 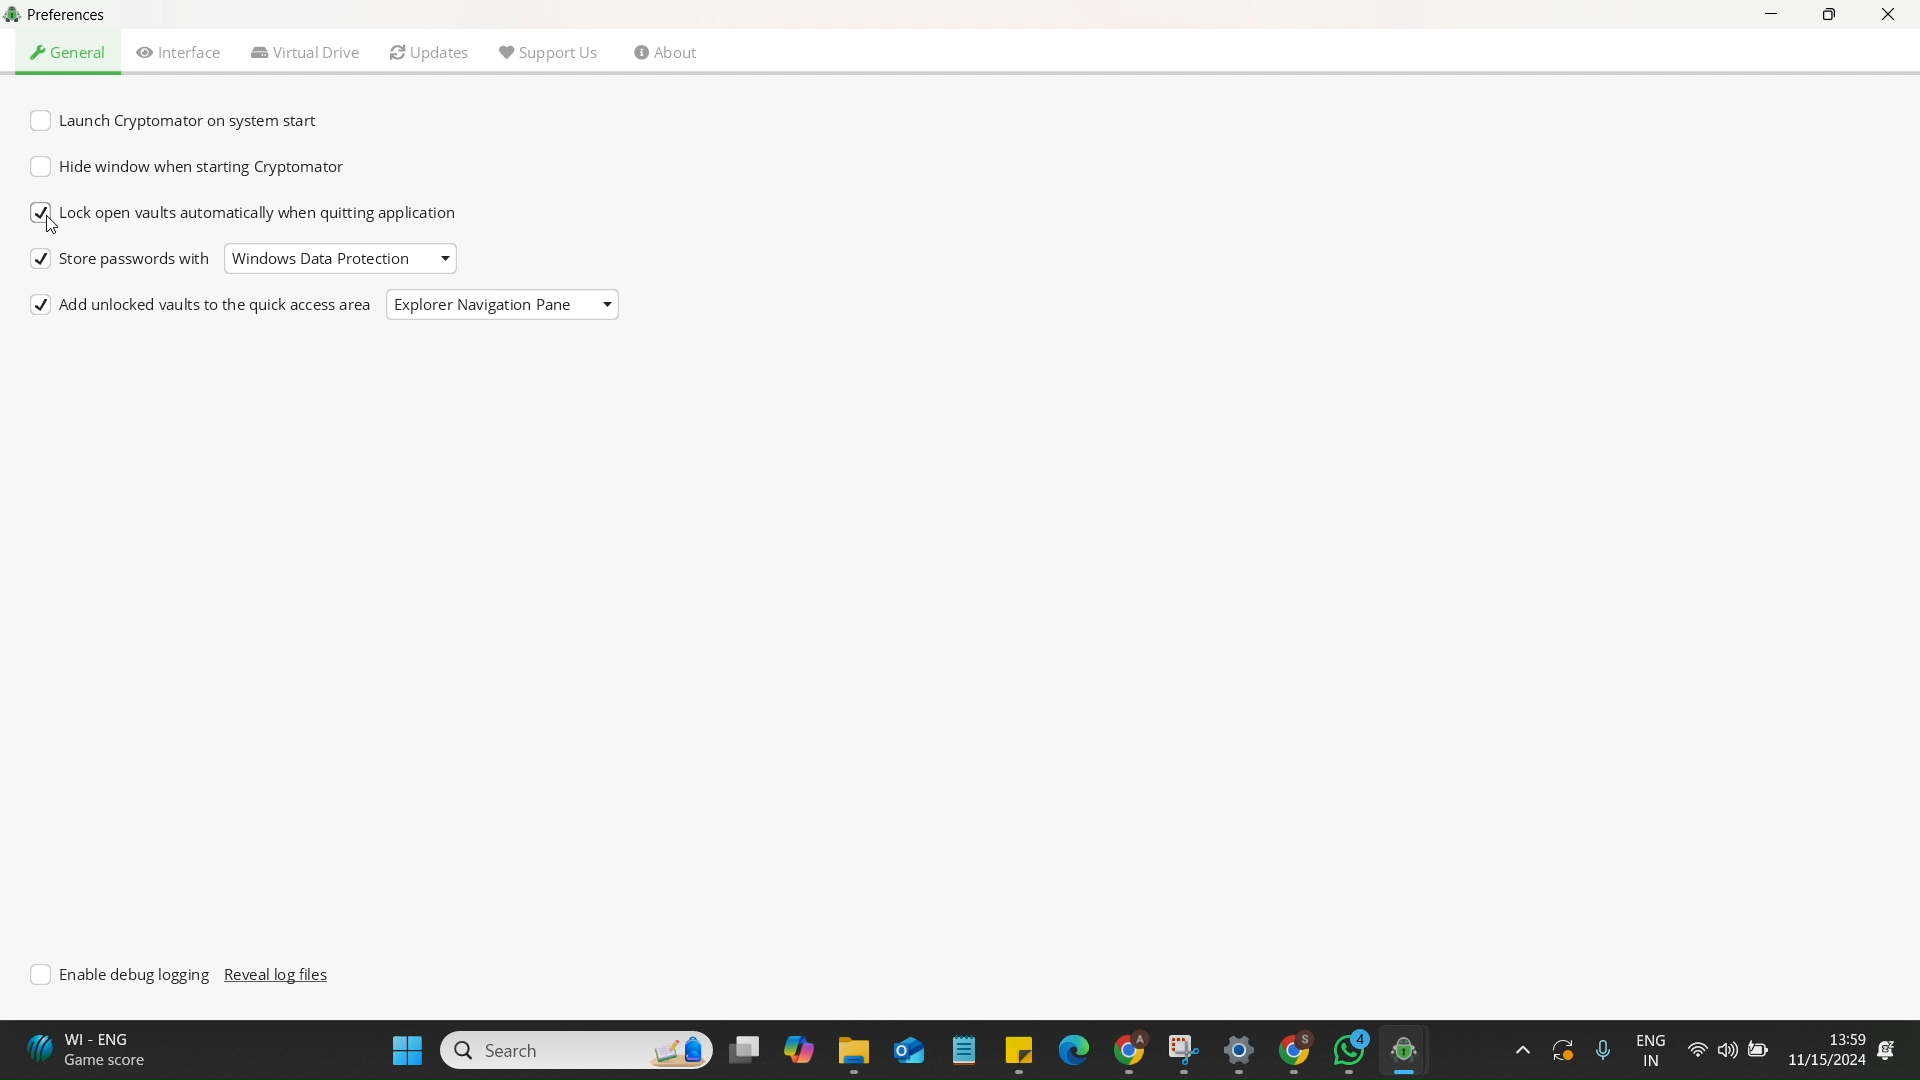 I want to click on Settings, so click(x=1234, y=1054).